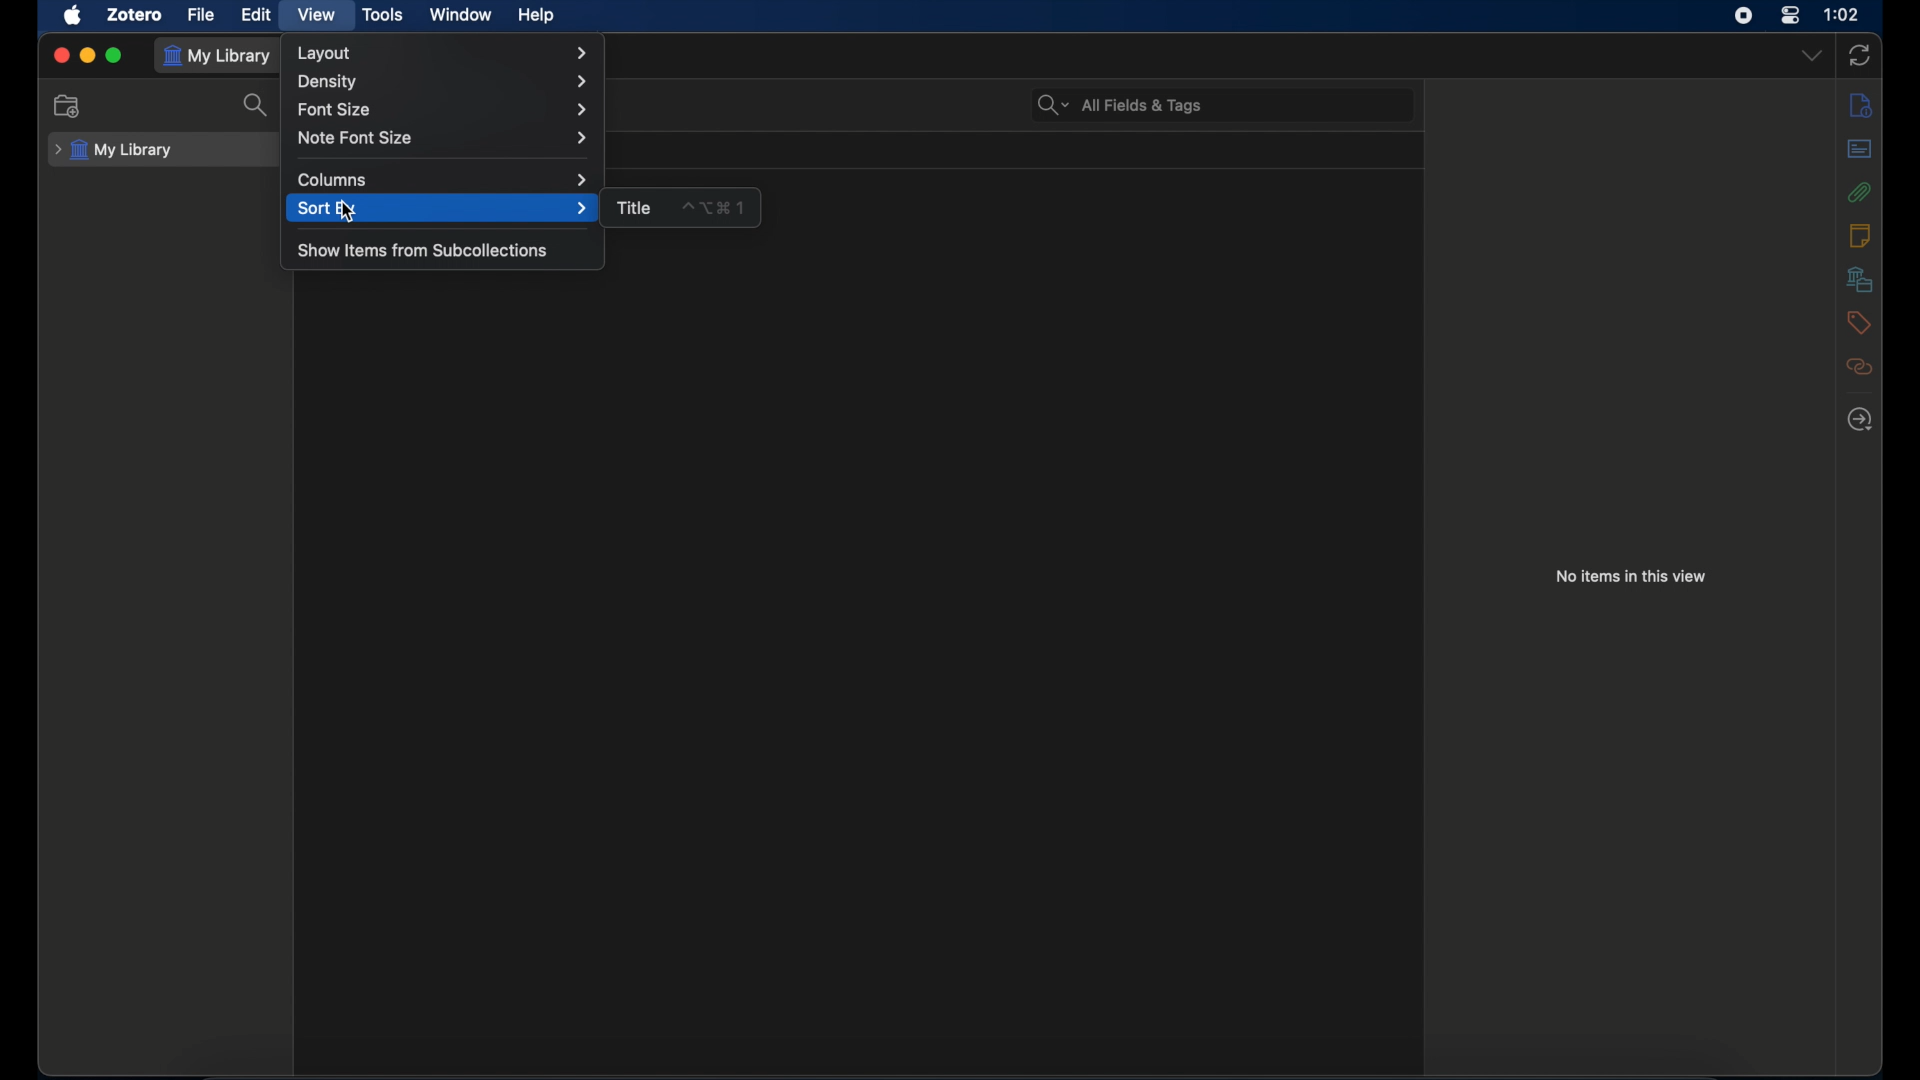 The image size is (1920, 1080). What do you see at coordinates (199, 13) in the screenshot?
I see `file` at bounding box center [199, 13].